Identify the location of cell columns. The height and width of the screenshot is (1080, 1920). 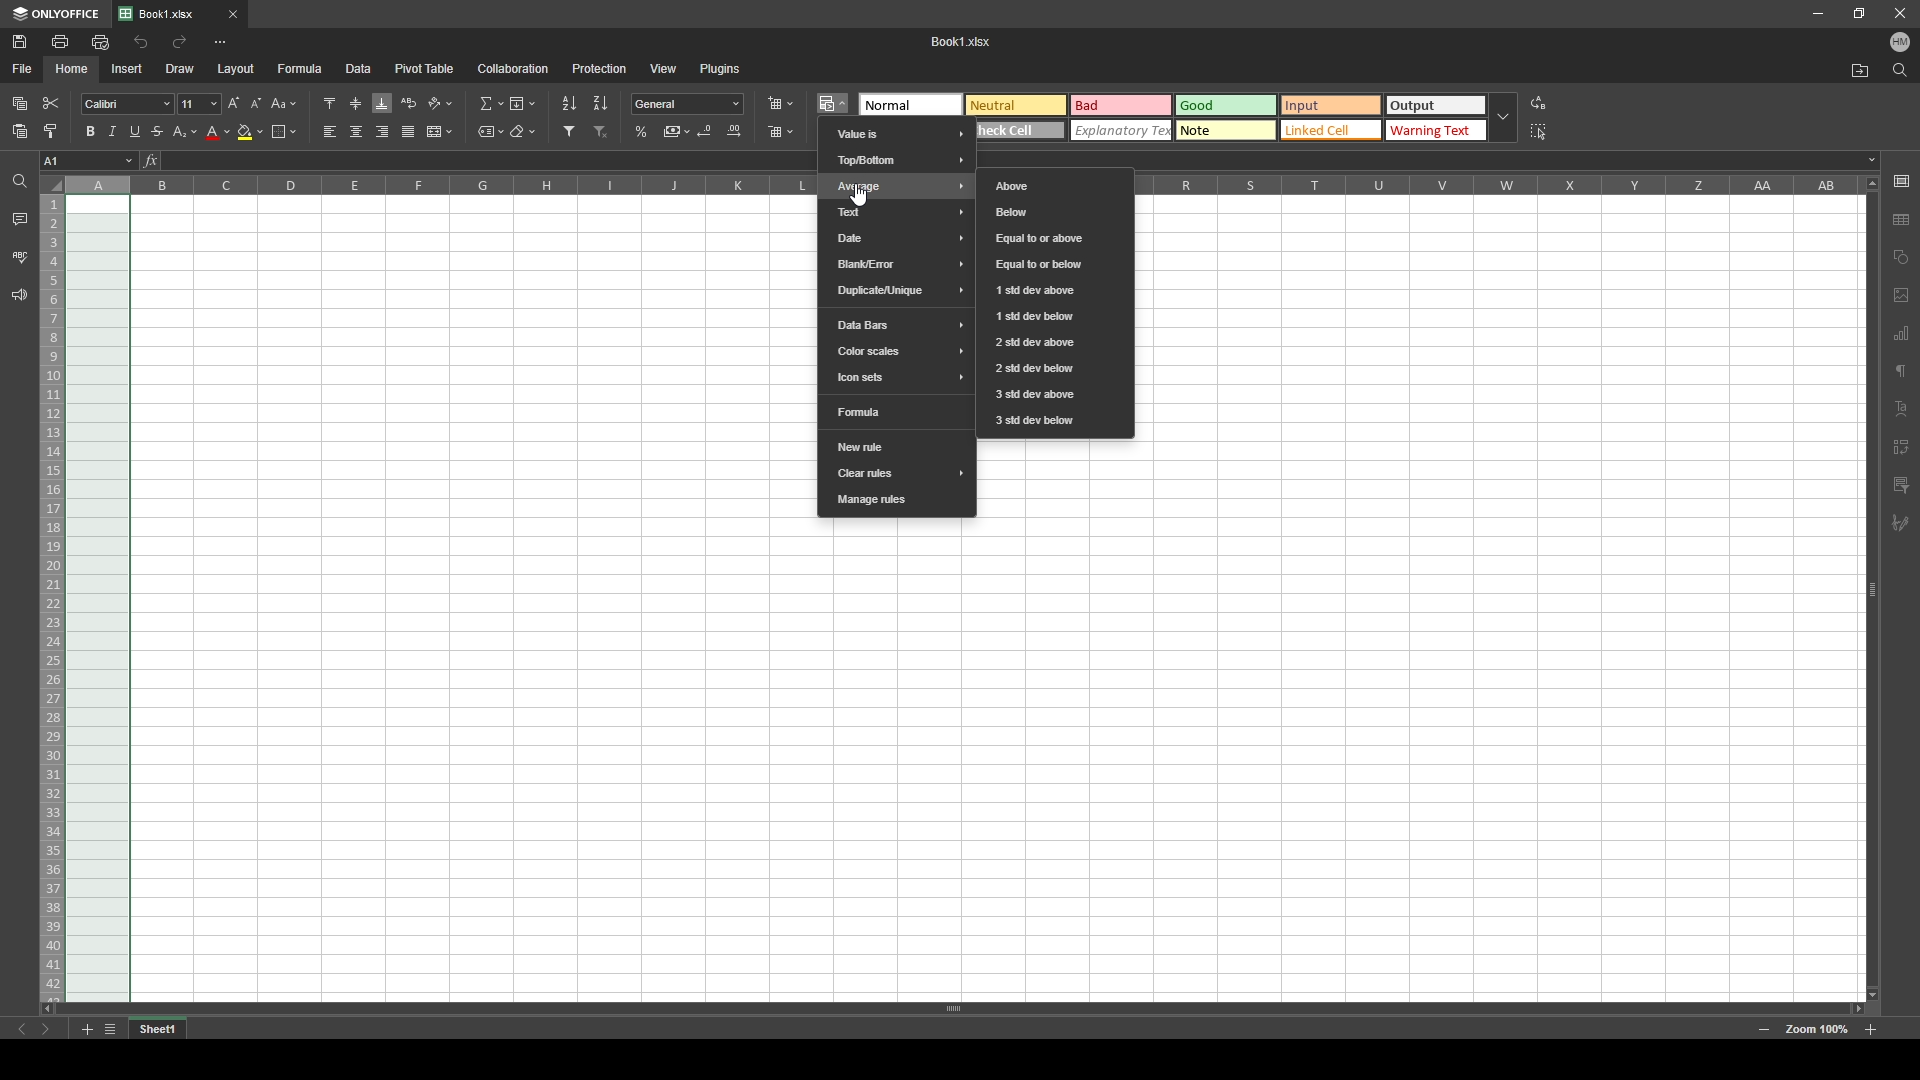
(436, 185).